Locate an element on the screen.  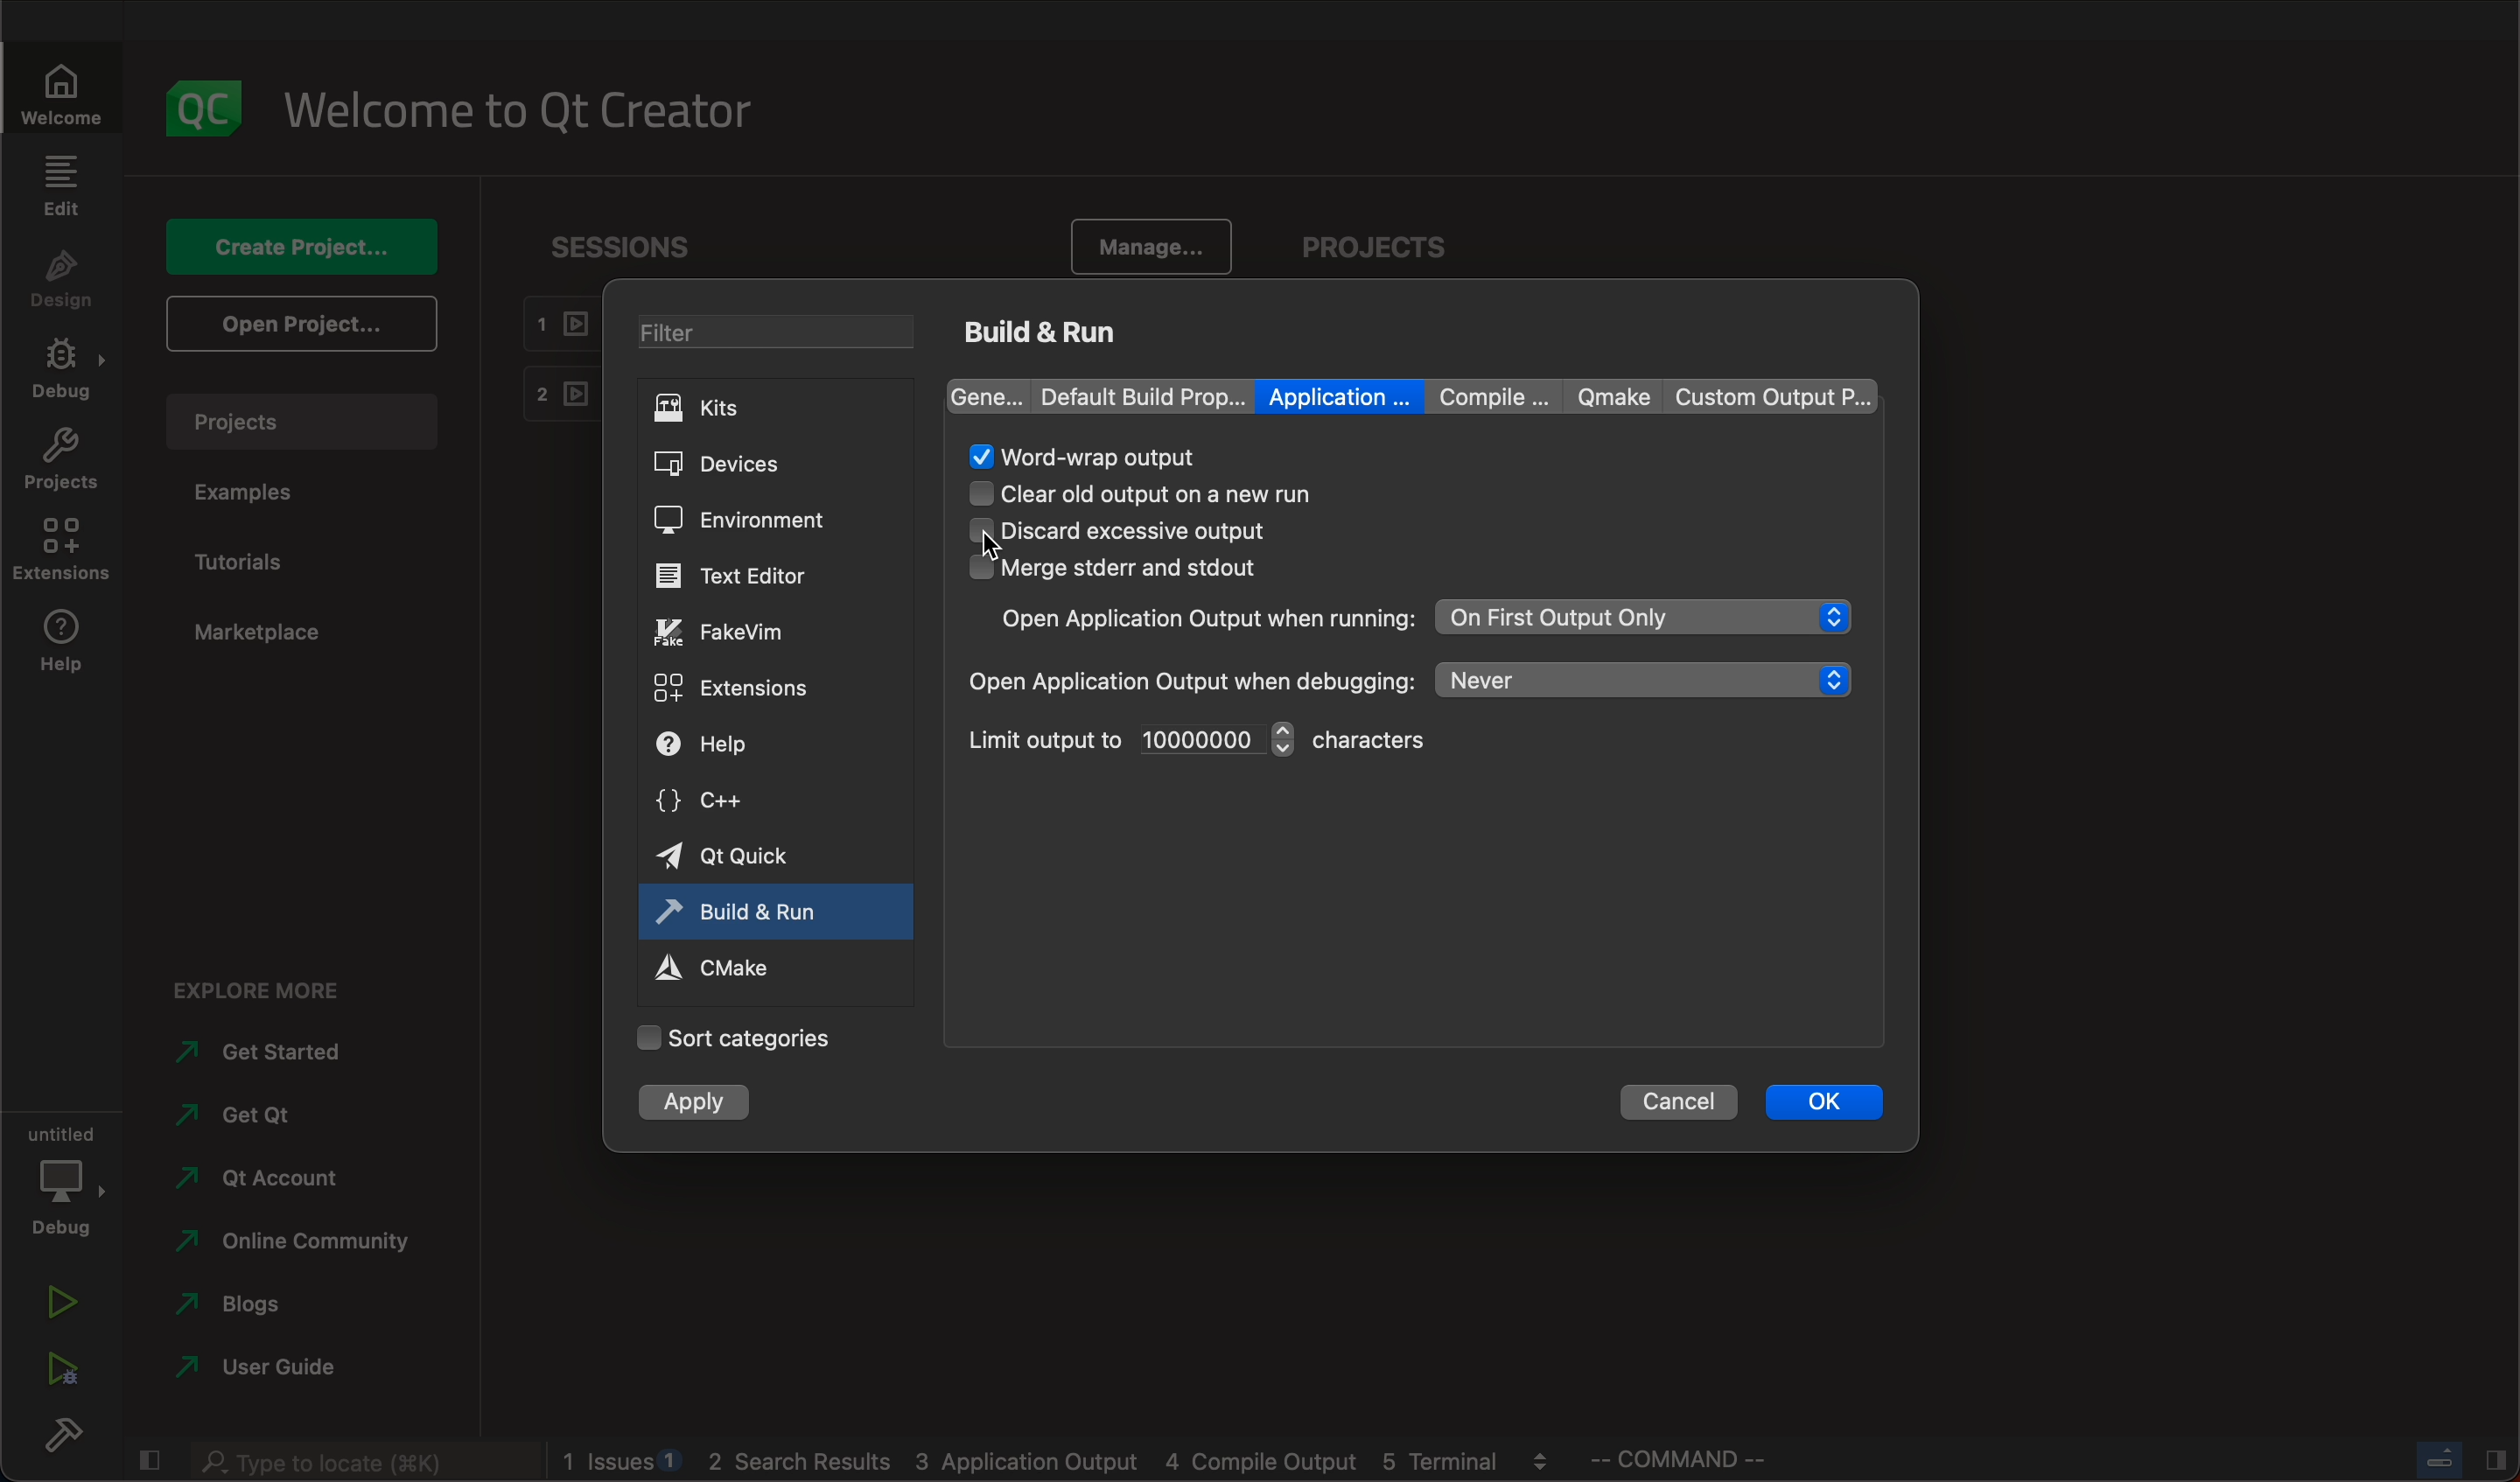
run debug is located at coordinates (60, 1374).